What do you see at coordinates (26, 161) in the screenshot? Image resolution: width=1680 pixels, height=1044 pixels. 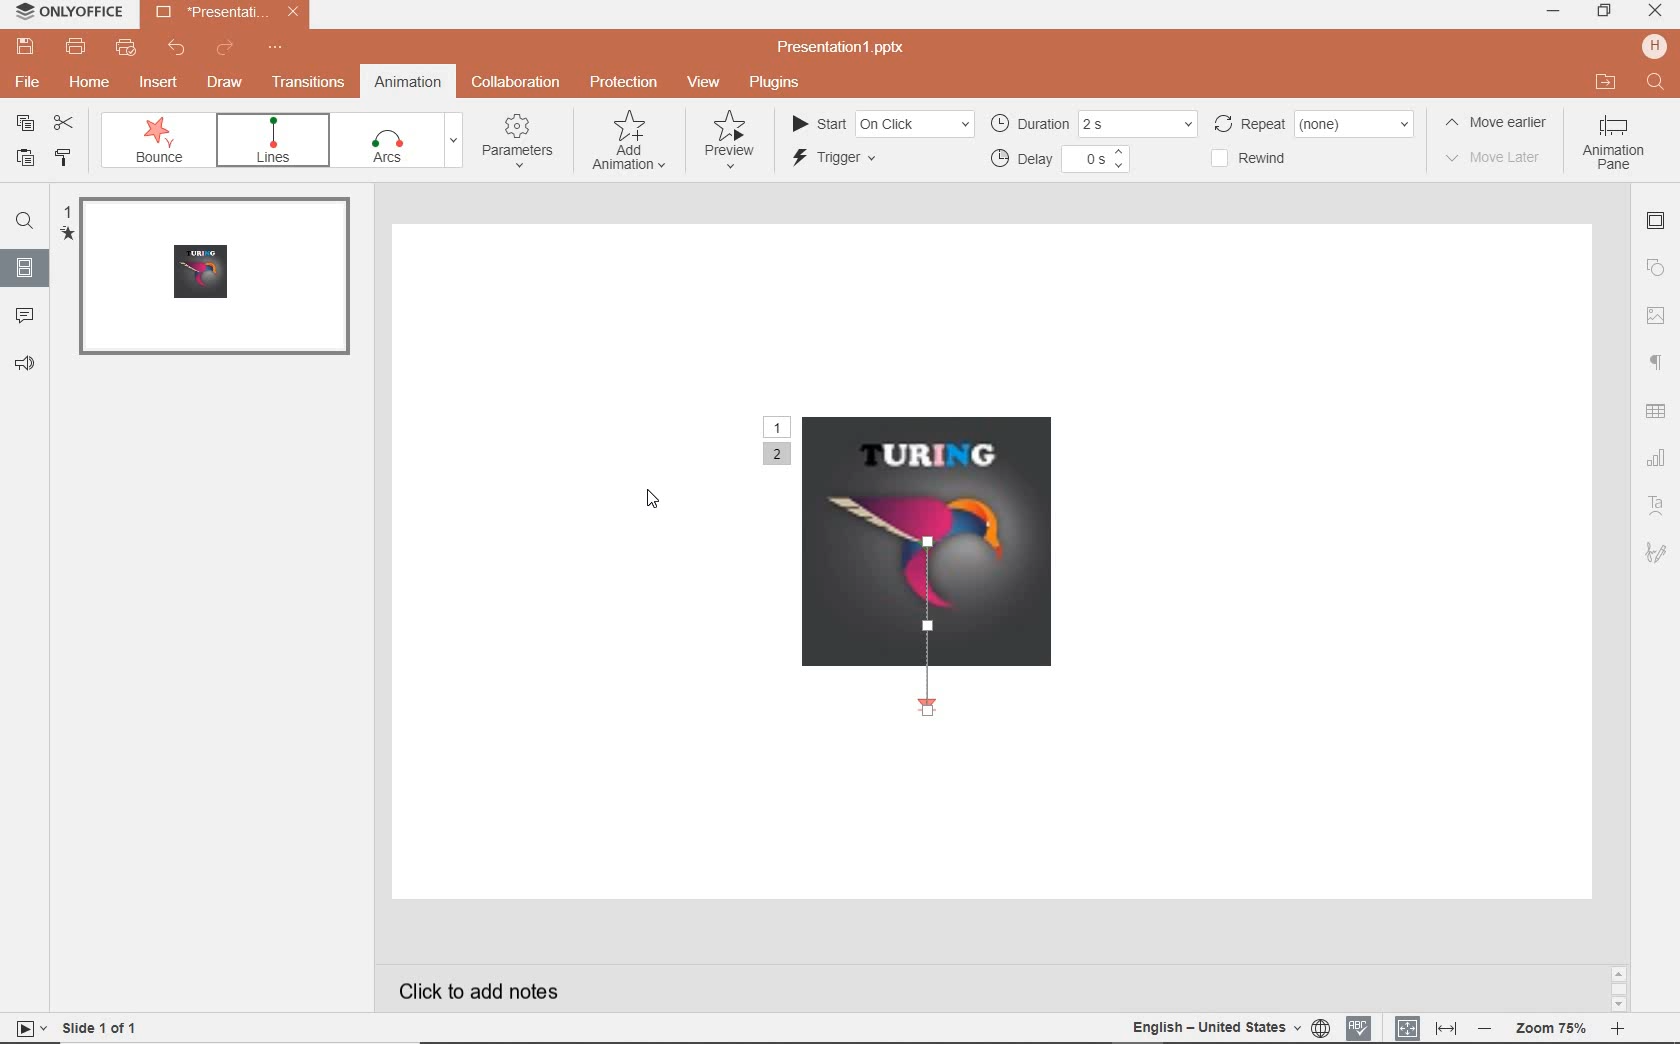 I see `paste` at bounding box center [26, 161].